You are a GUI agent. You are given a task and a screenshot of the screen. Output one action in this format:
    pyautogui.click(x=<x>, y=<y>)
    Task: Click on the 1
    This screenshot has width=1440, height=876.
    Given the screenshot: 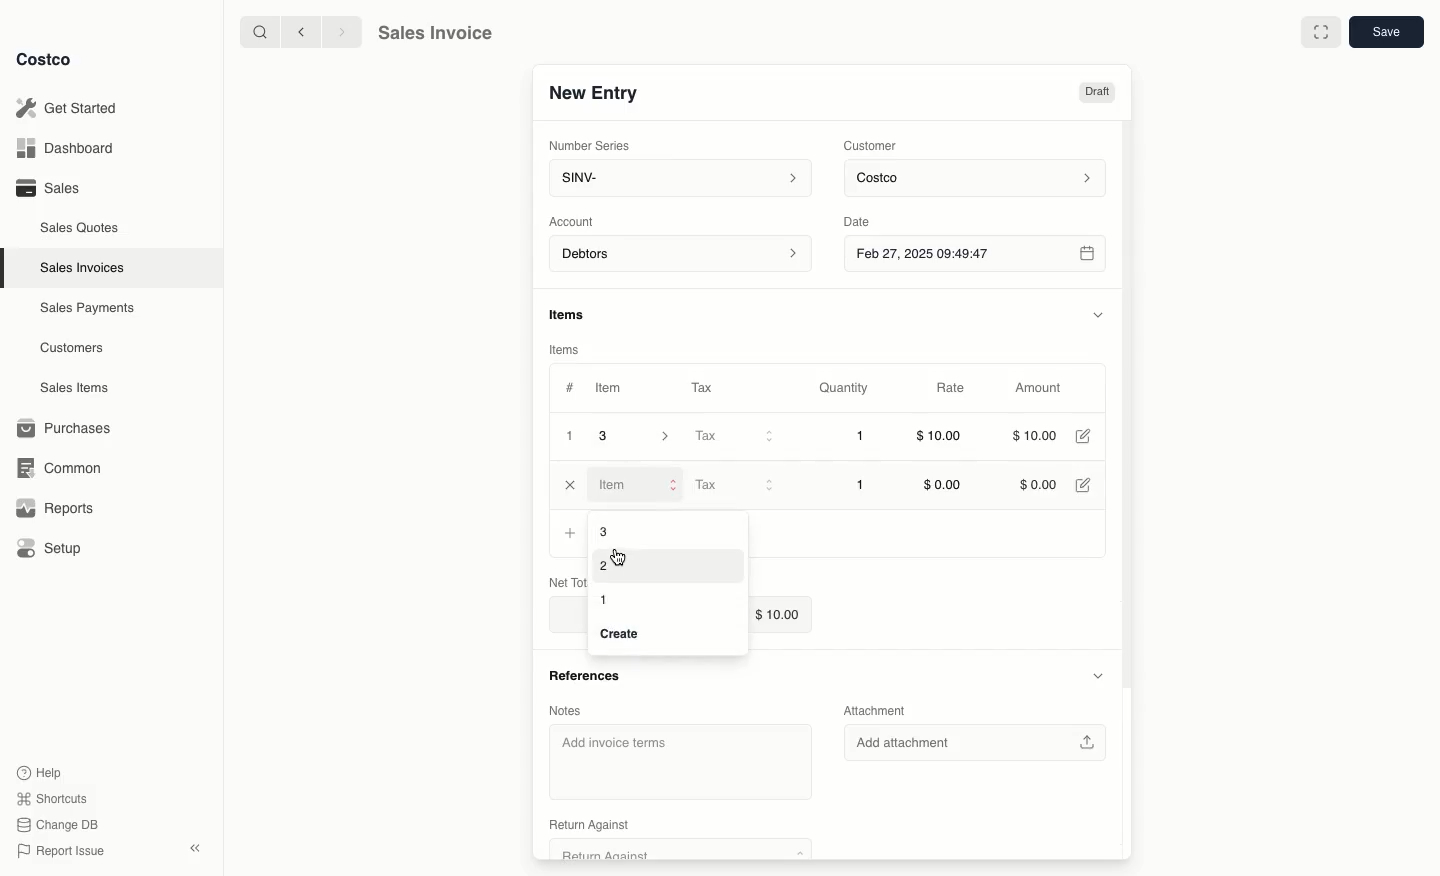 What is the action you would take?
    pyautogui.click(x=862, y=485)
    